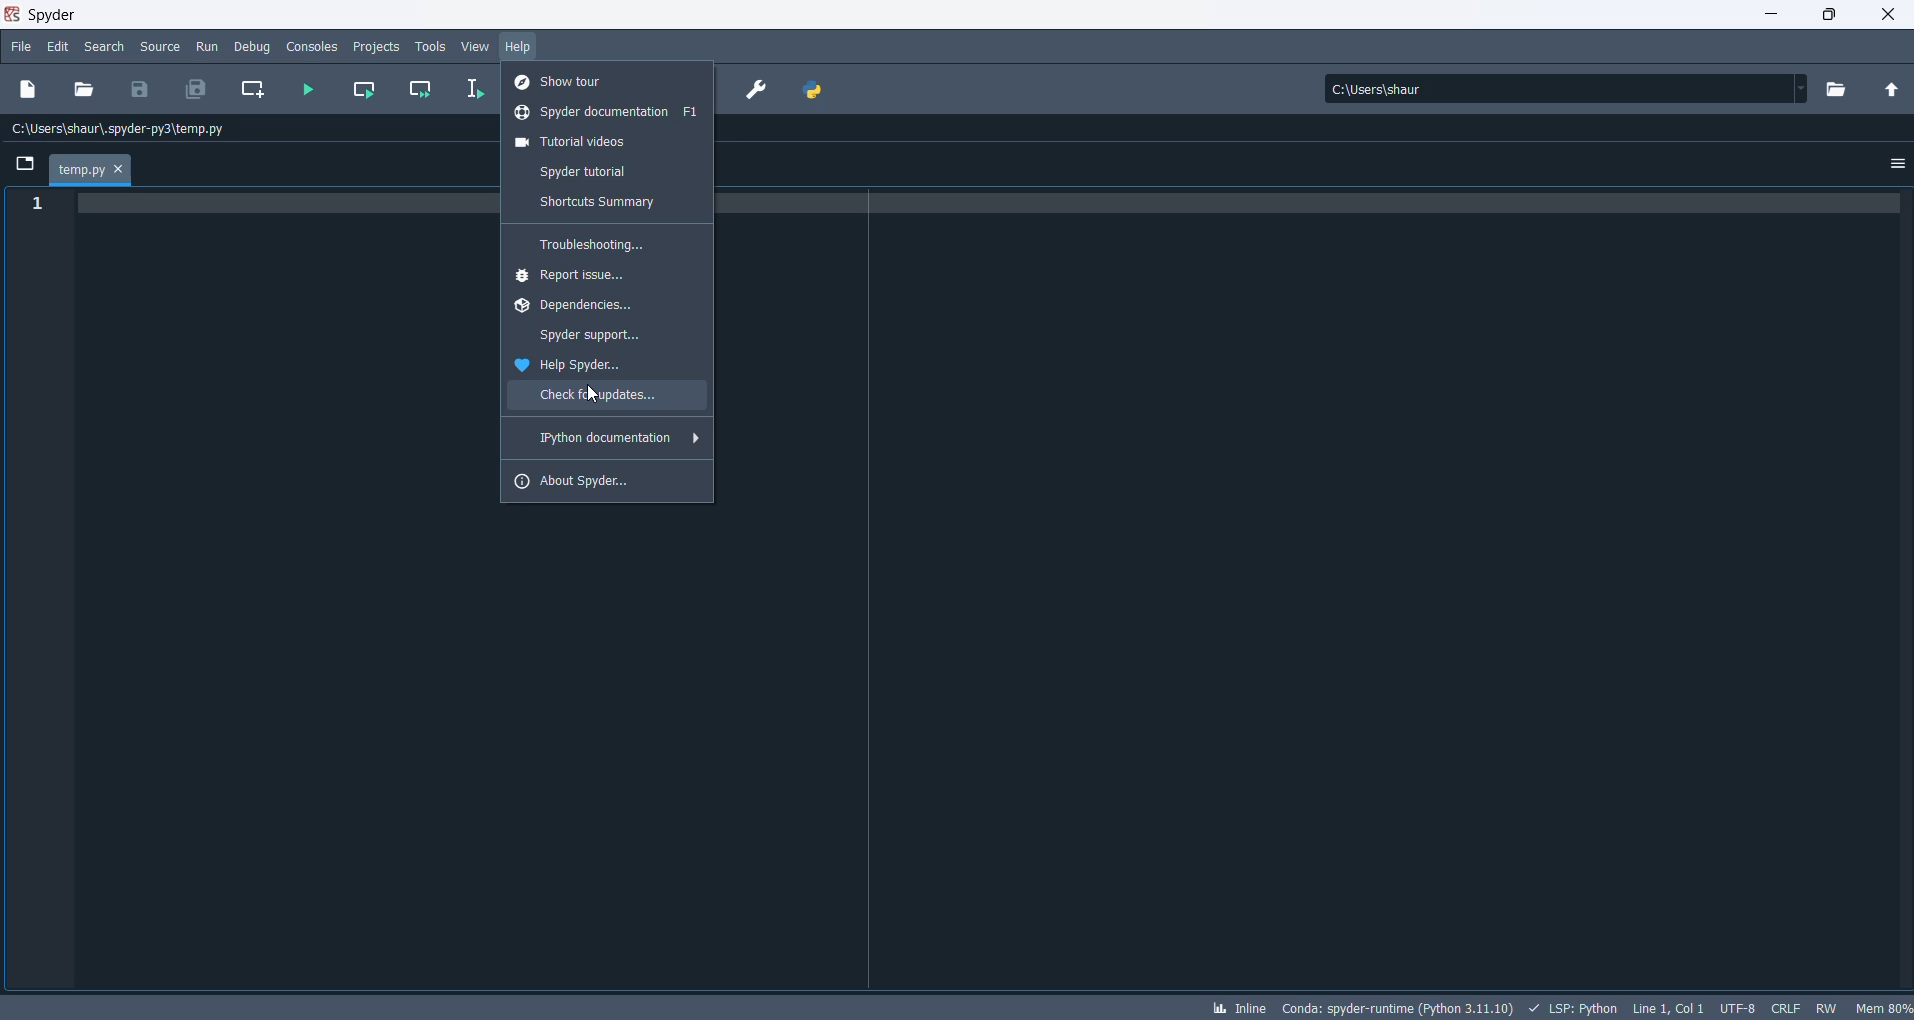 This screenshot has width=1914, height=1020. Describe the element at coordinates (1666, 1007) in the screenshot. I see `LINE AND COLUMN NUMBER` at that location.